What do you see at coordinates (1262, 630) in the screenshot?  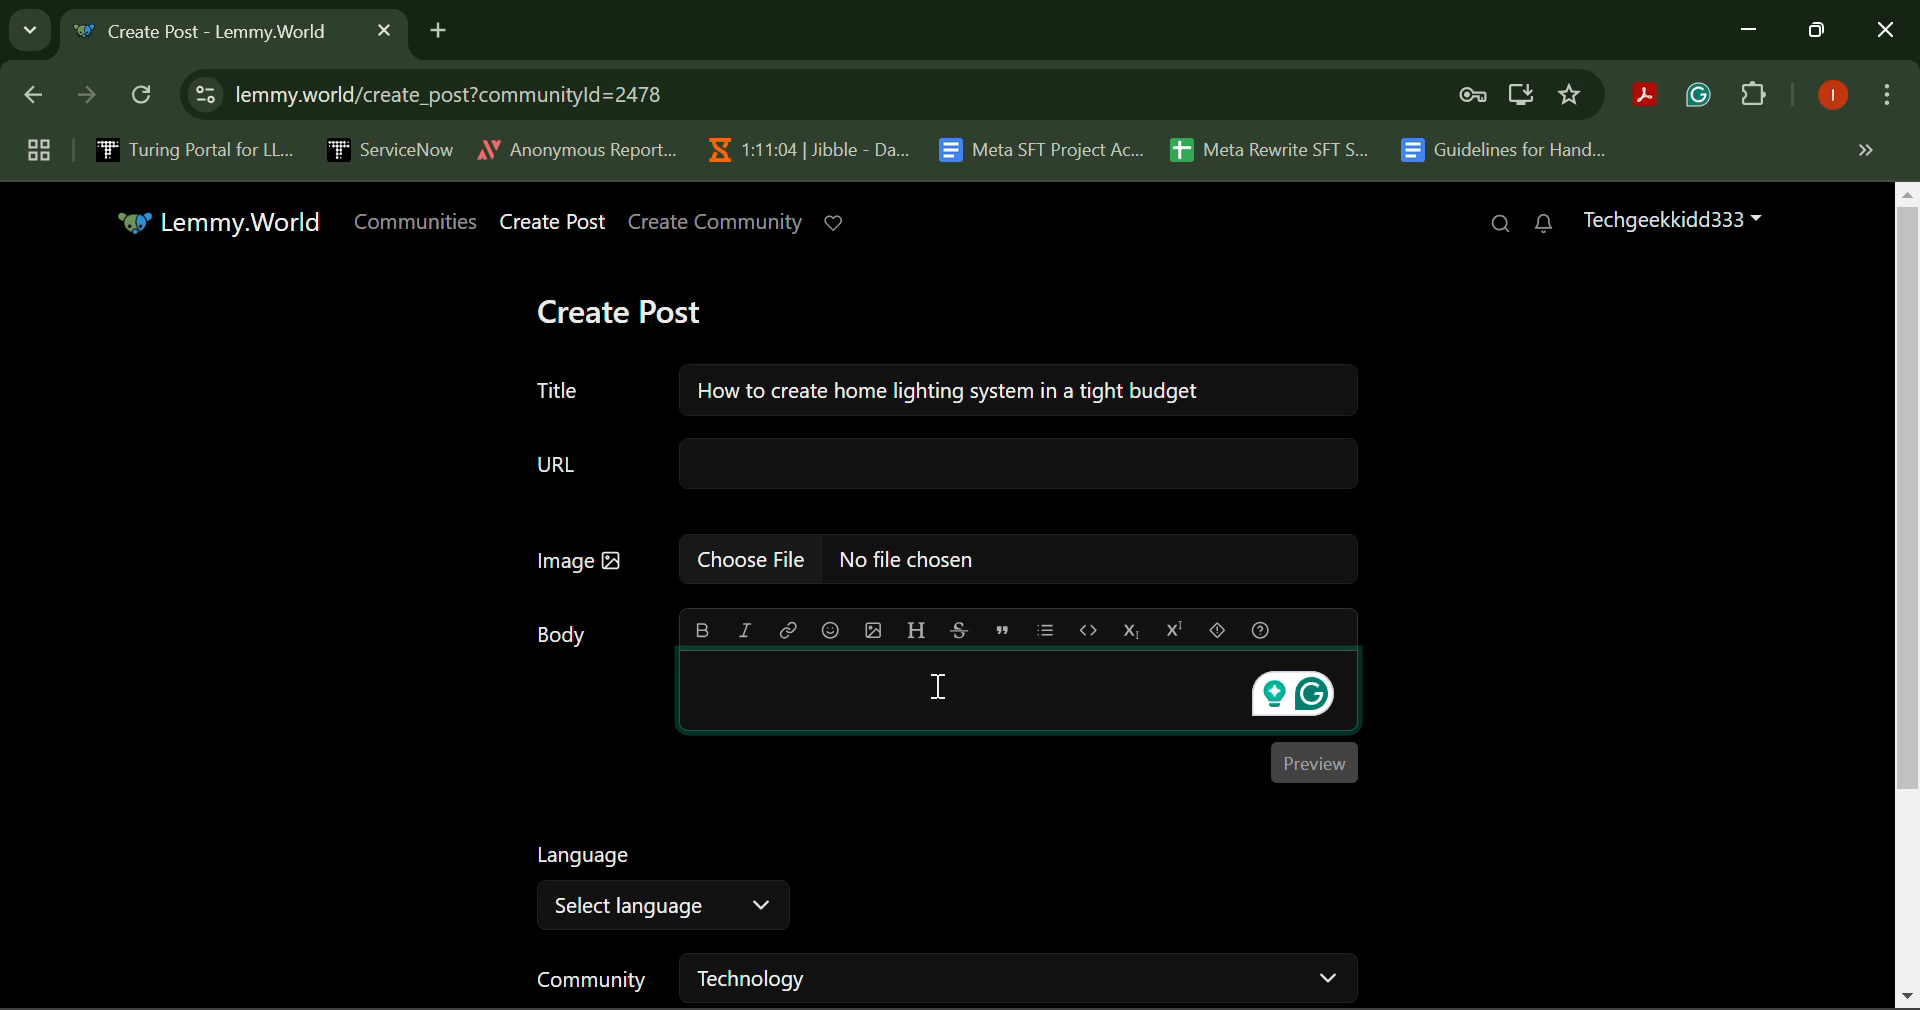 I see `formatting help` at bounding box center [1262, 630].